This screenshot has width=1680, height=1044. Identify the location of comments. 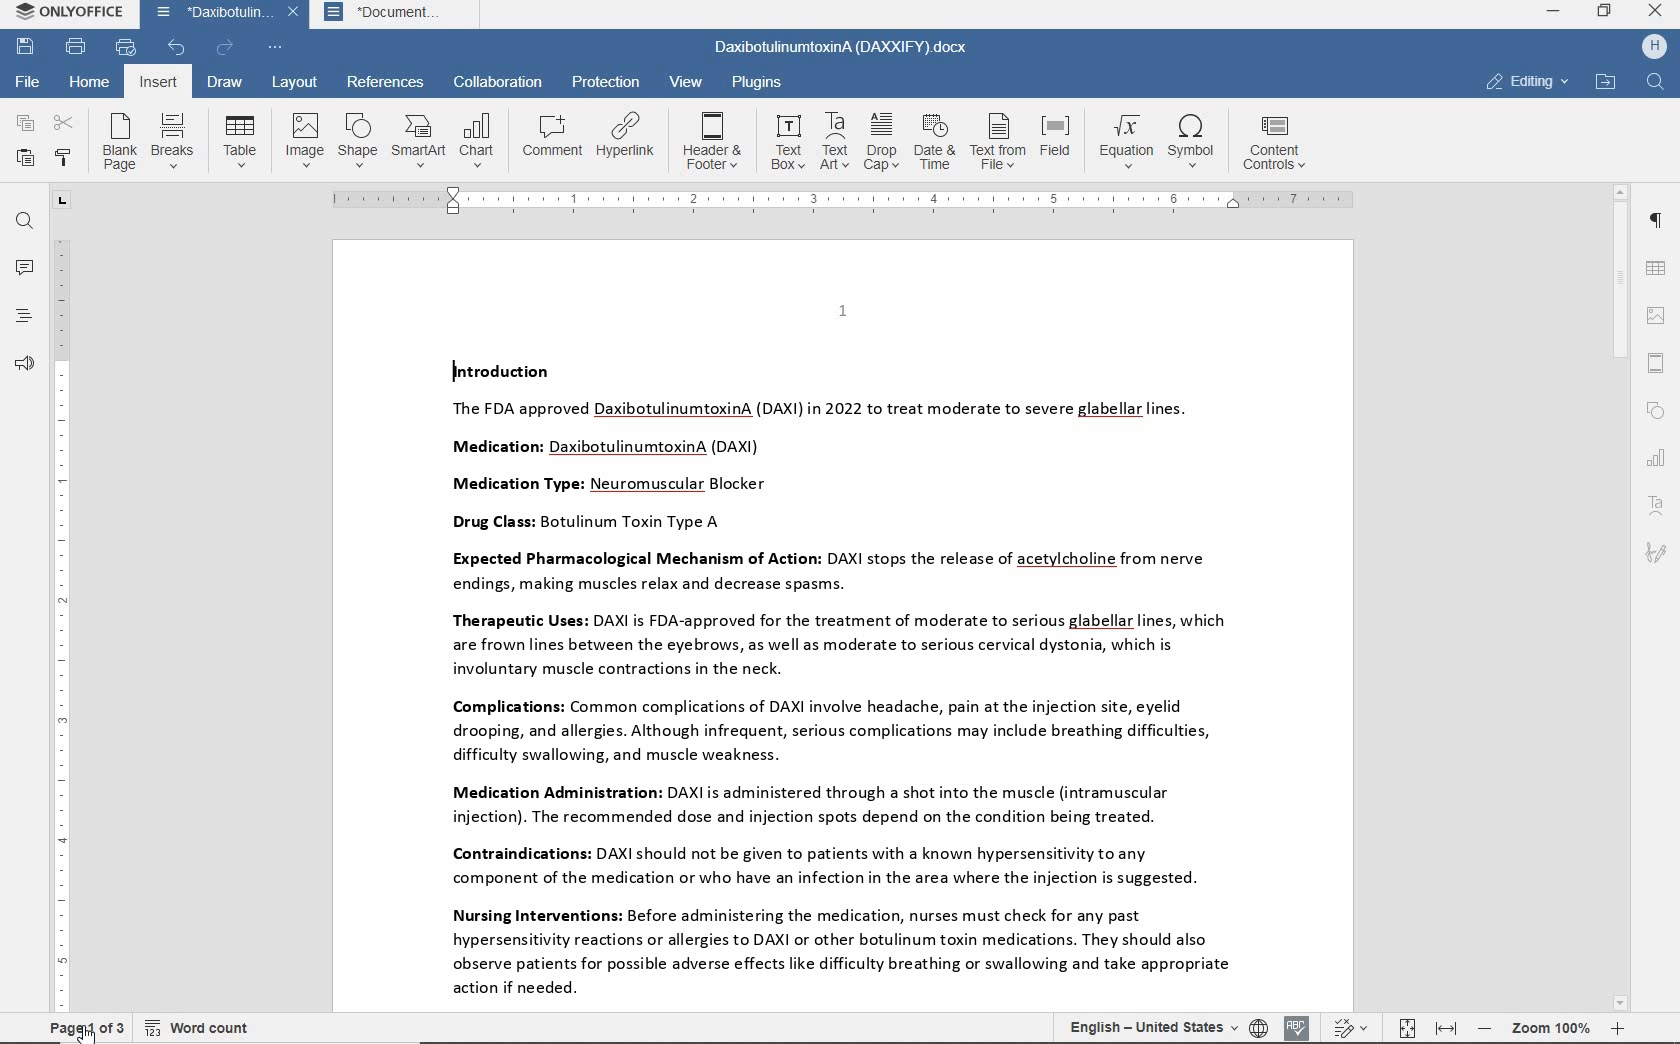
(24, 268).